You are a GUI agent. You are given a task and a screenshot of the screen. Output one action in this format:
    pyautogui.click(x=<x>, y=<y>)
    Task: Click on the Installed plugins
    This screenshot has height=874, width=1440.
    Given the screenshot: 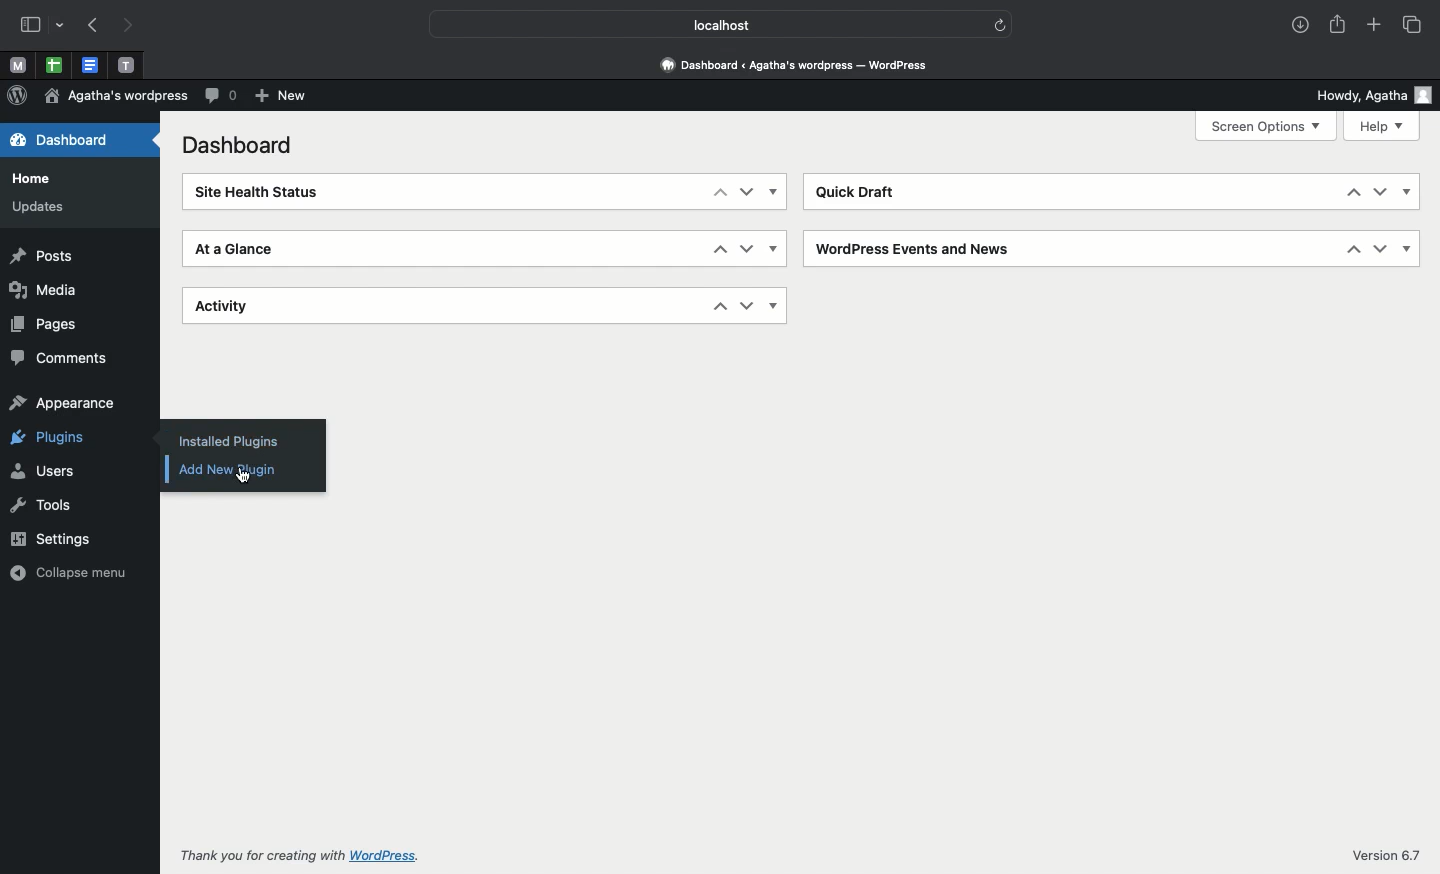 What is the action you would take?
    pyautogui.click(x=232, y=442)
    